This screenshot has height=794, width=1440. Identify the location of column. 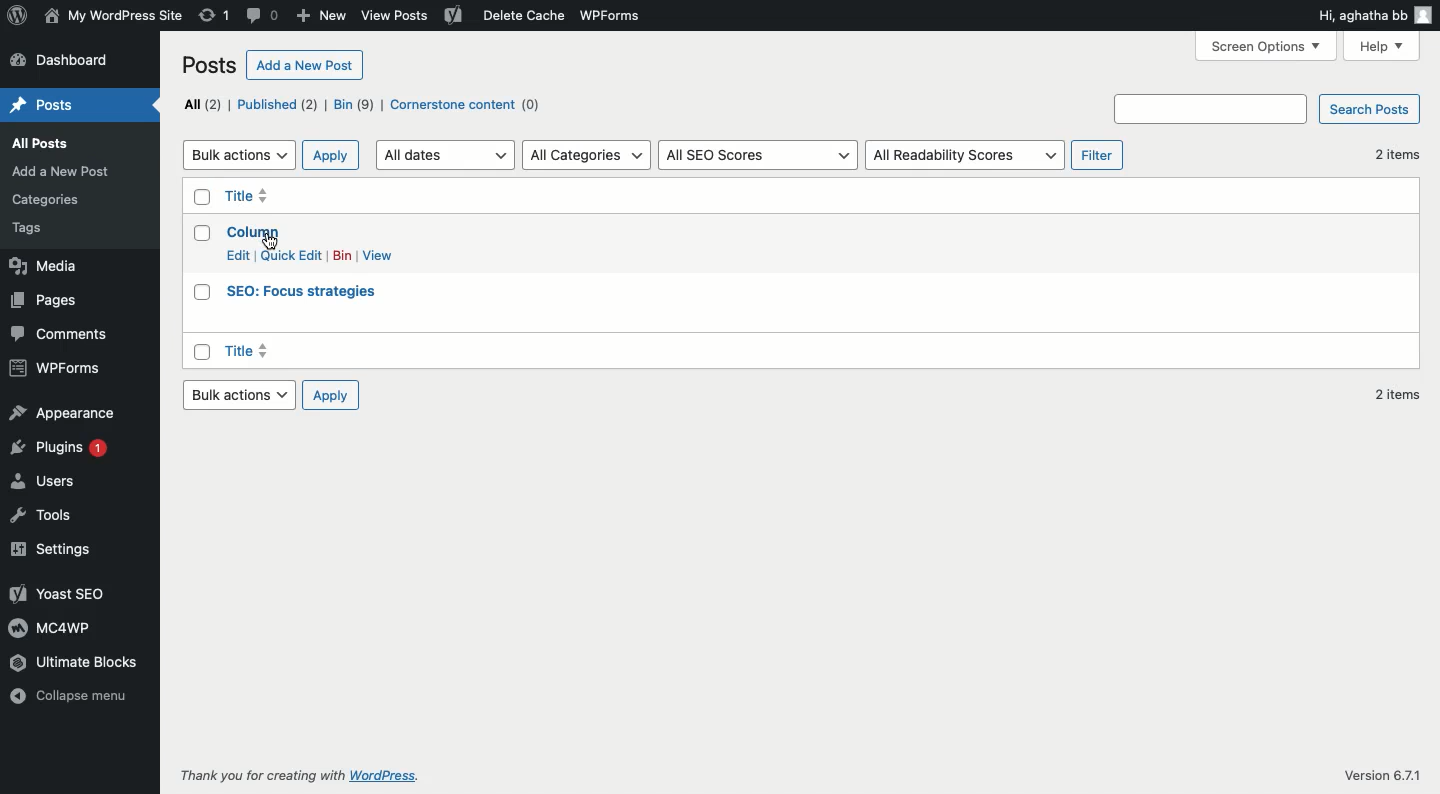
(253, 231).